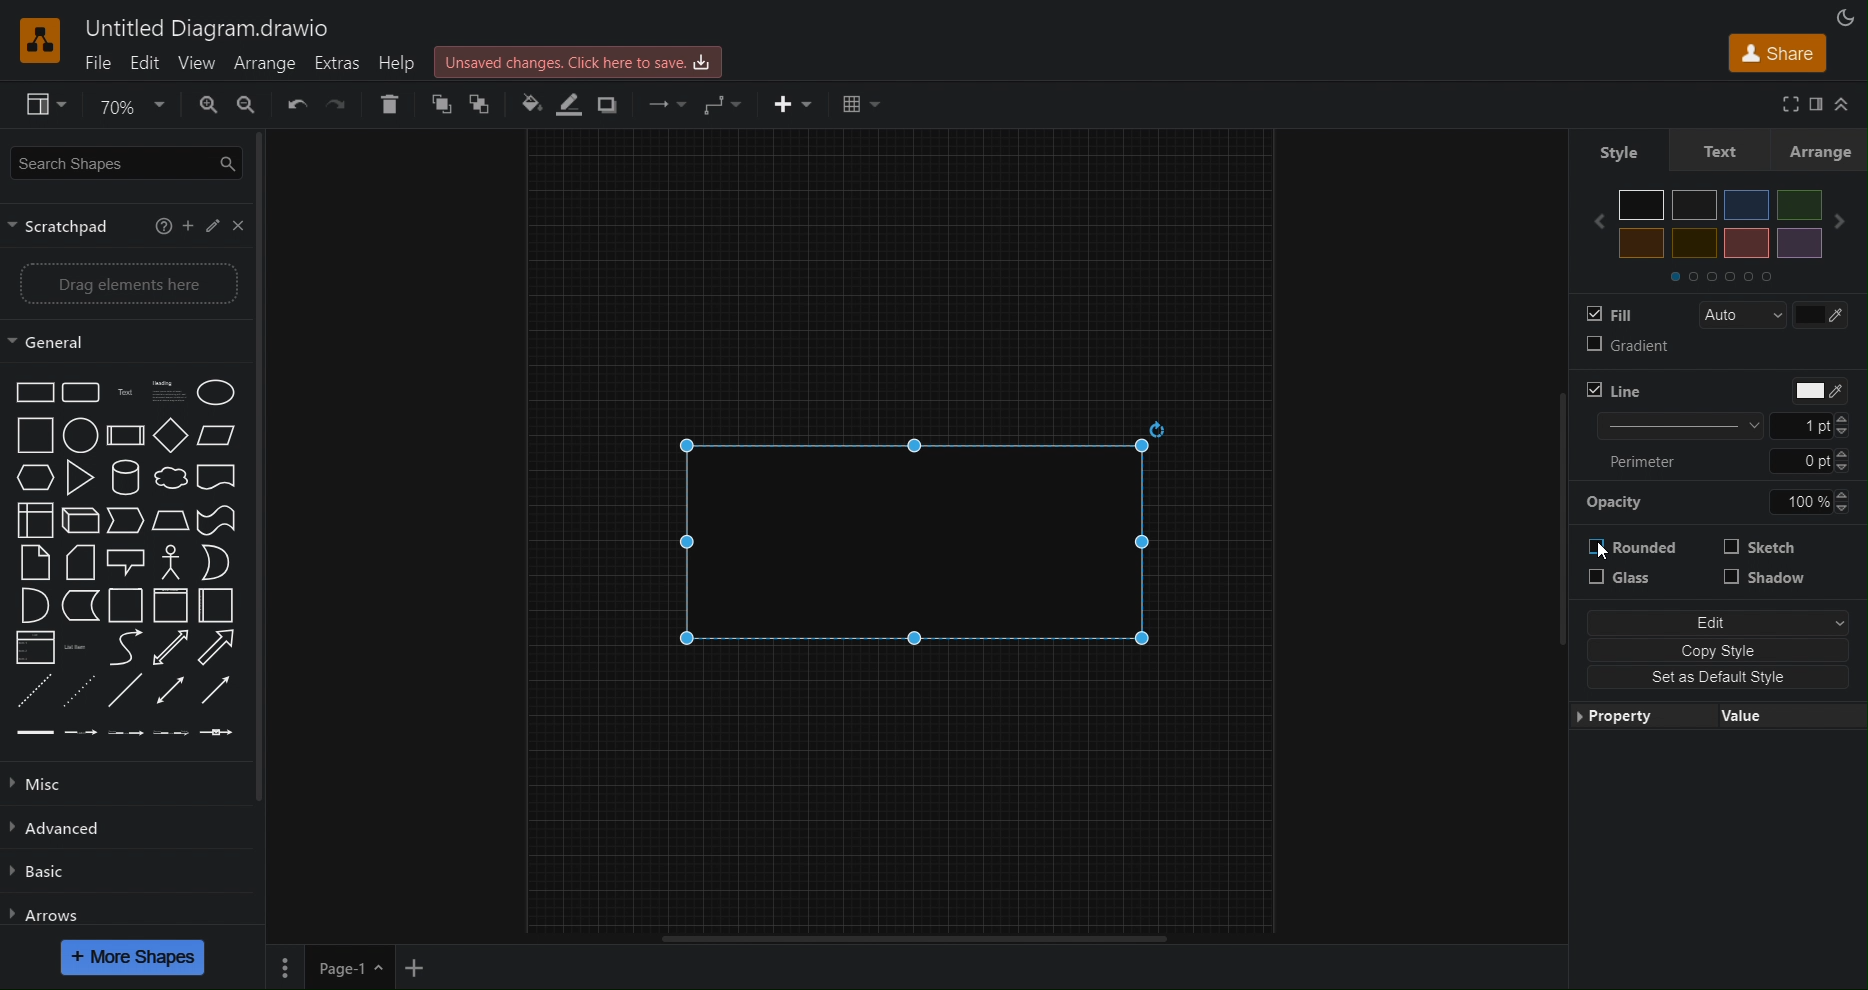  What do you see at coordinates (396, 106) in the screenshot?
I see `Delete` at bounding box center [396, 106].